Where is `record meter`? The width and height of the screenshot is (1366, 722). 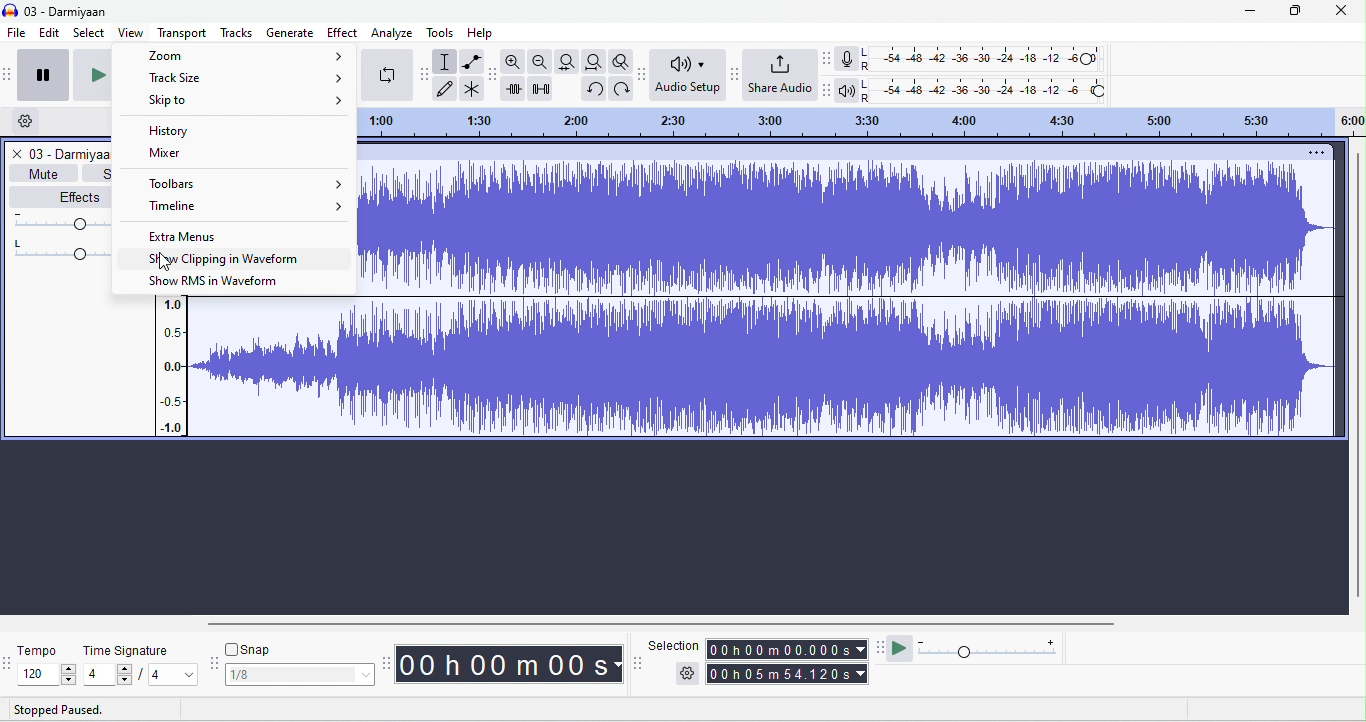 record meter is located at coordinates (847, 59).